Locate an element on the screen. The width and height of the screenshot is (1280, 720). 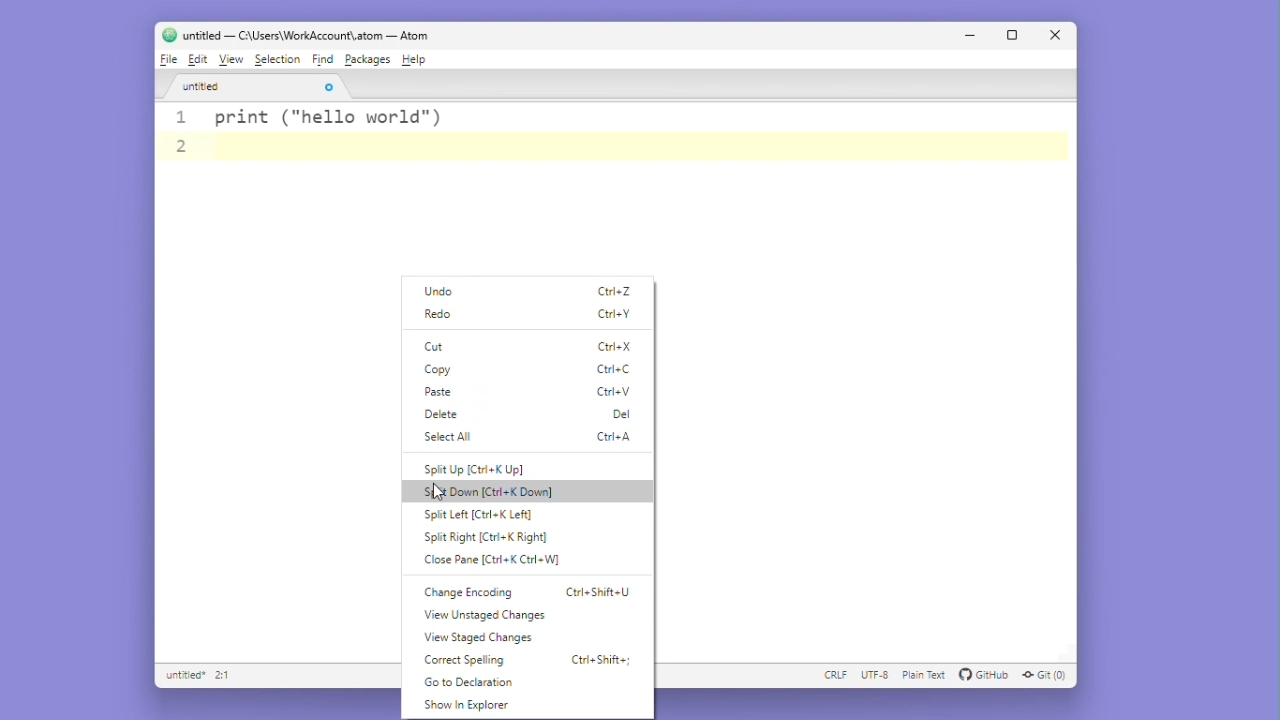
1 print ("hello world" ) 2 is located at coordinates (620, 135).